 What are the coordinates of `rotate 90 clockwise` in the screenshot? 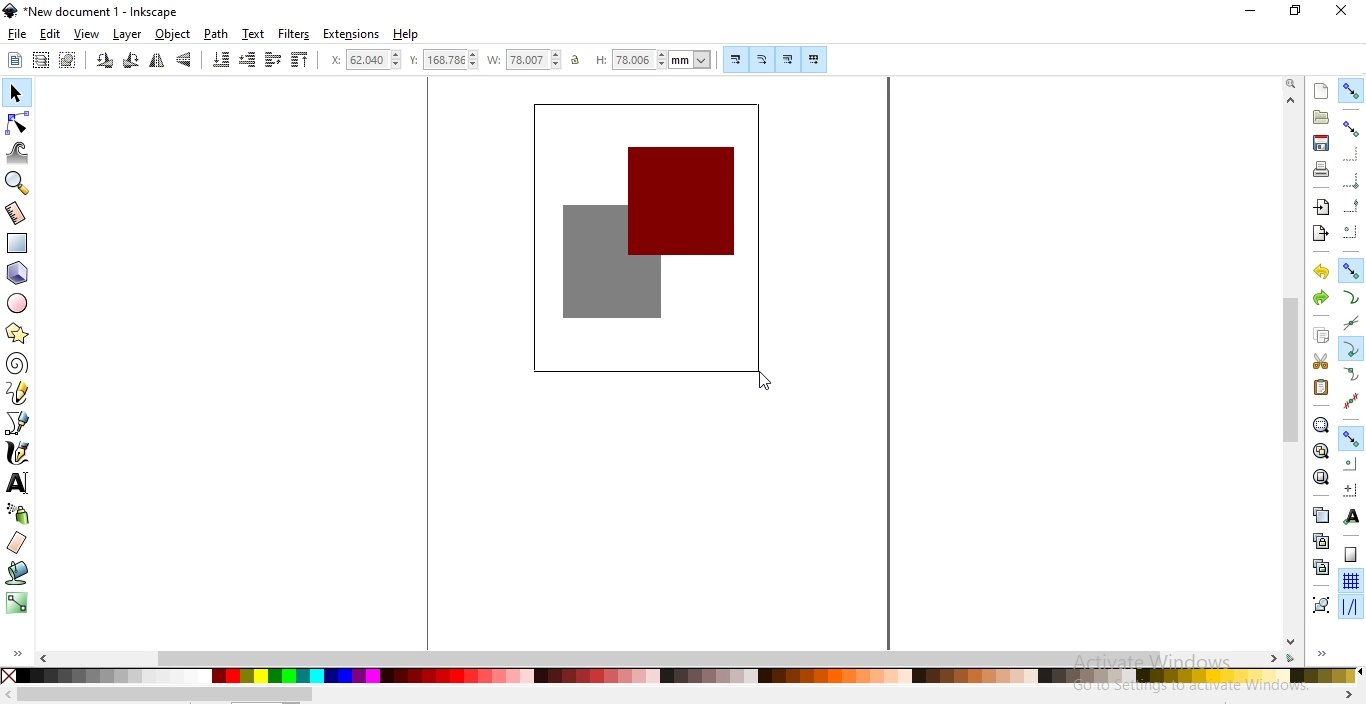 It's located at (129, 62).